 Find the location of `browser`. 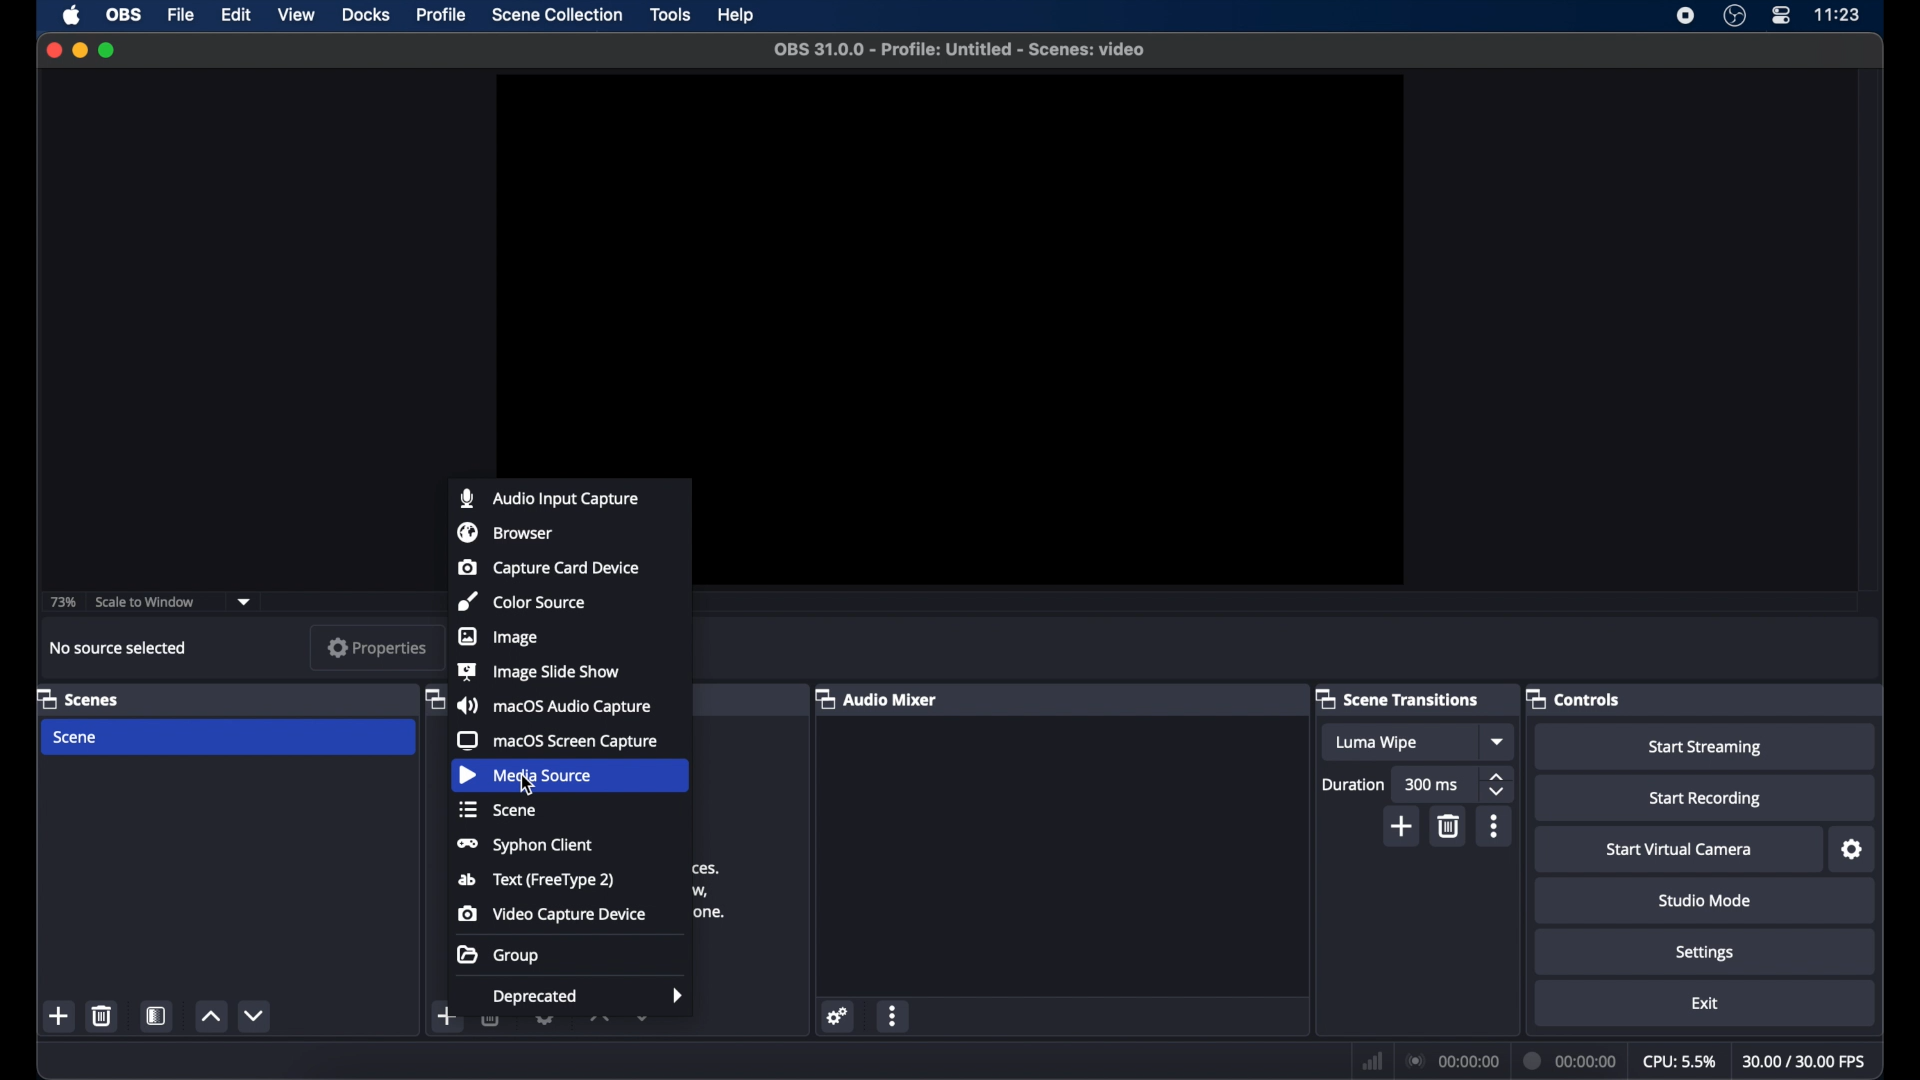

browser is located at coordinates (506, 532).